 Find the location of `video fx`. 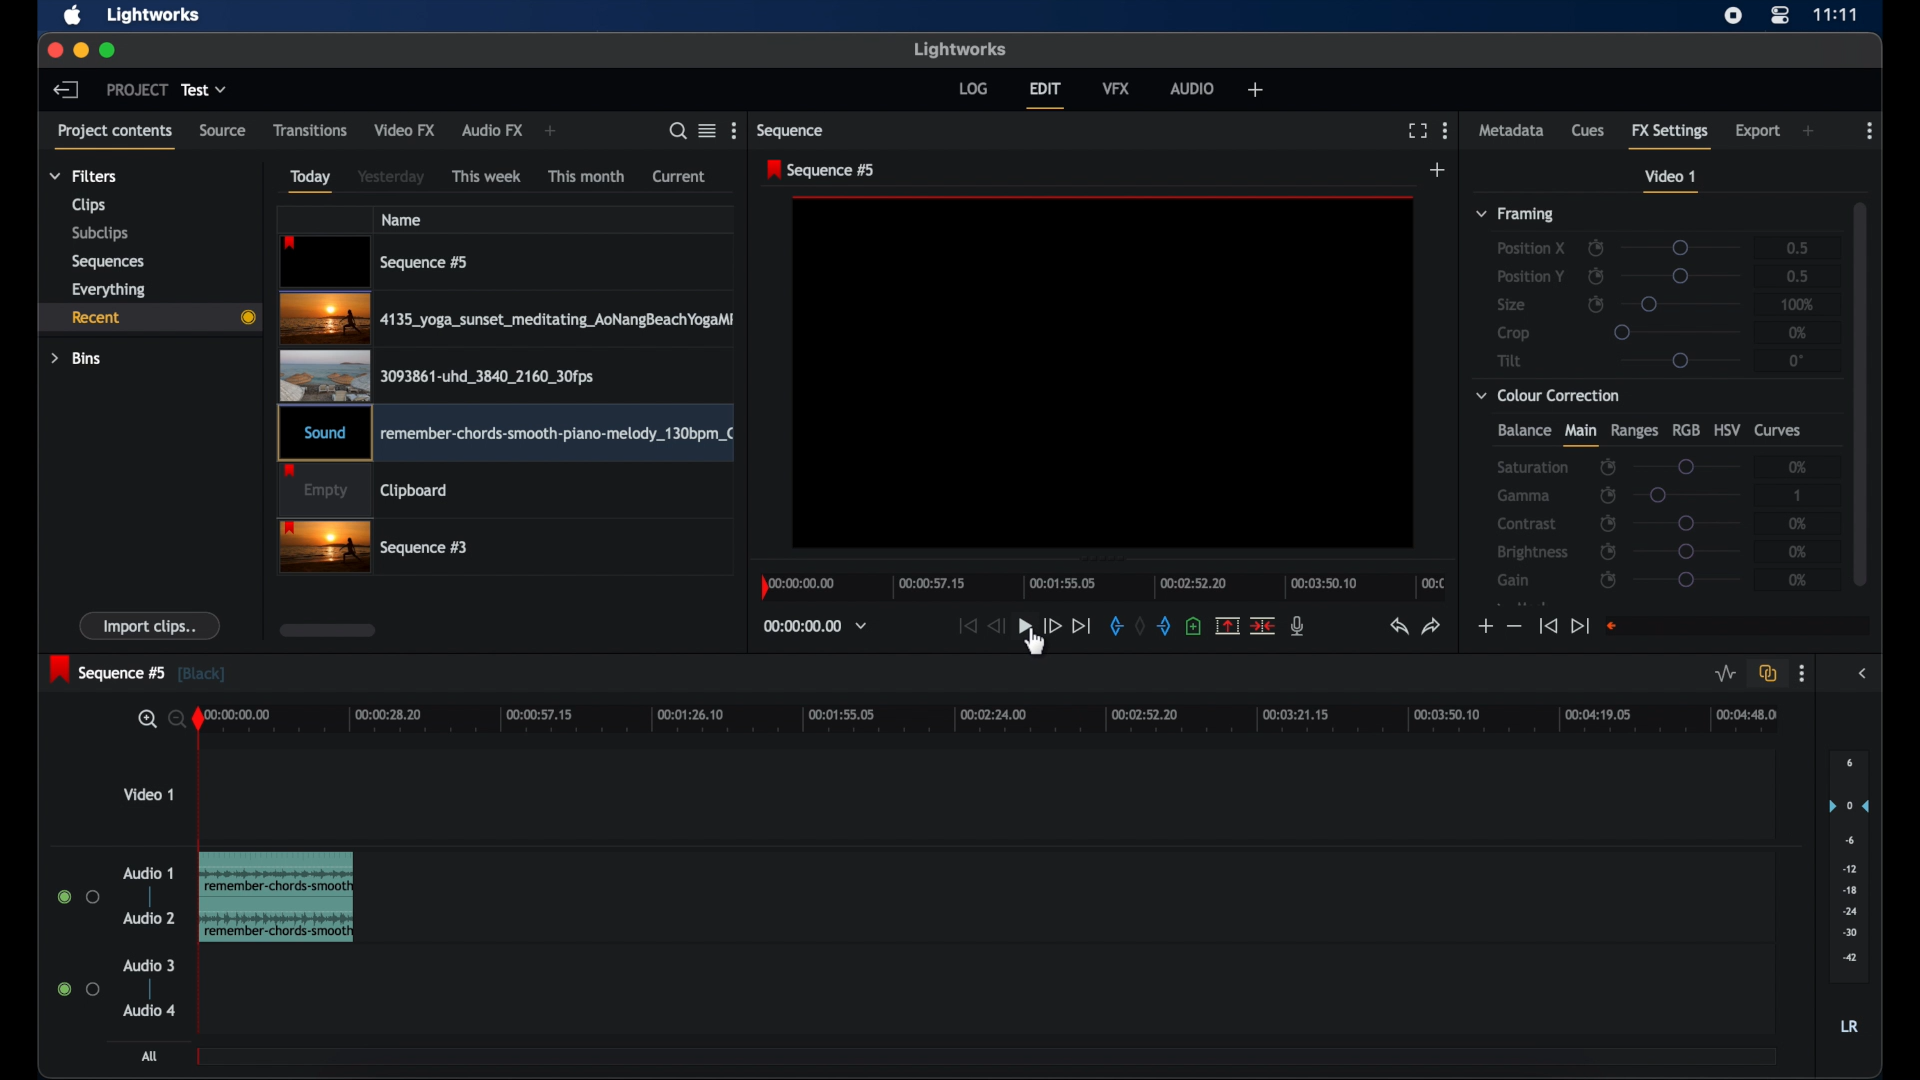

video fx is located at coordinates (406, 130).